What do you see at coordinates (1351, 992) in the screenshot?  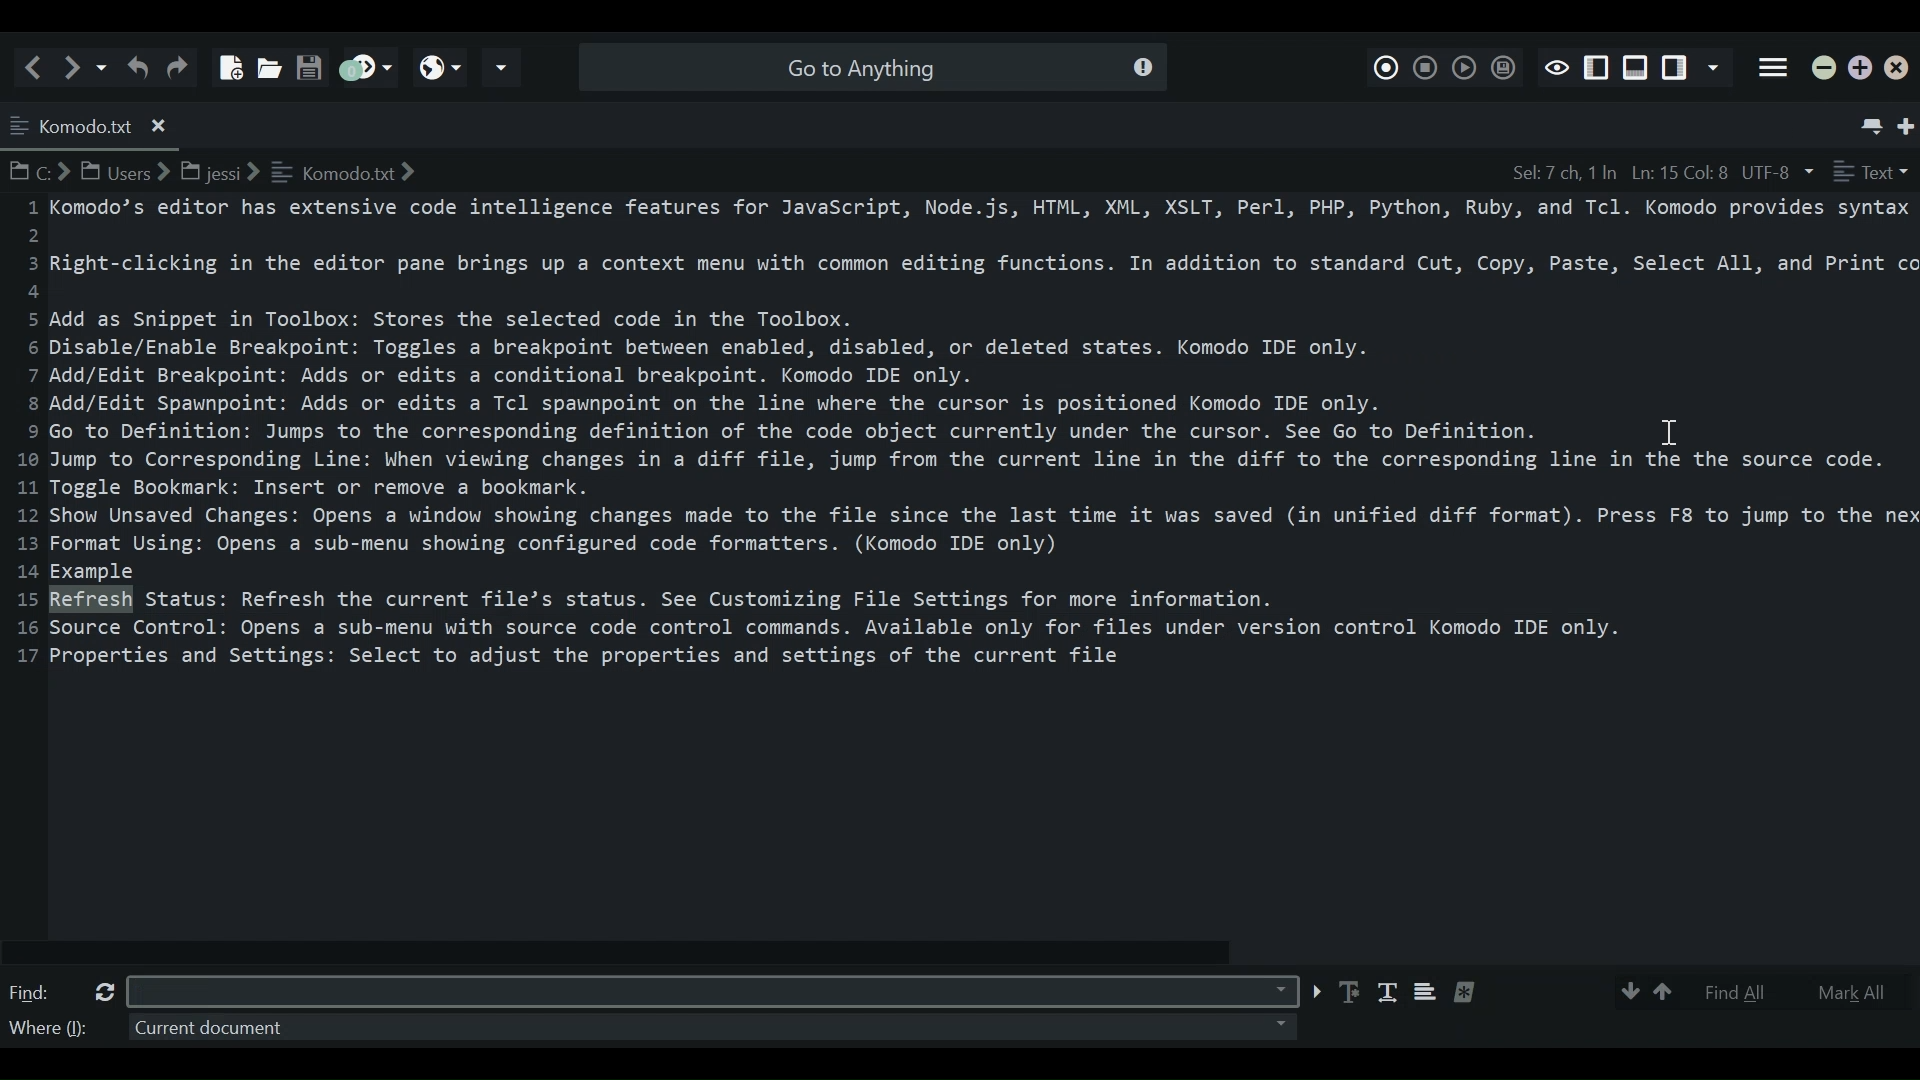 I see `Match Case` at bounding box center [1351, 992].